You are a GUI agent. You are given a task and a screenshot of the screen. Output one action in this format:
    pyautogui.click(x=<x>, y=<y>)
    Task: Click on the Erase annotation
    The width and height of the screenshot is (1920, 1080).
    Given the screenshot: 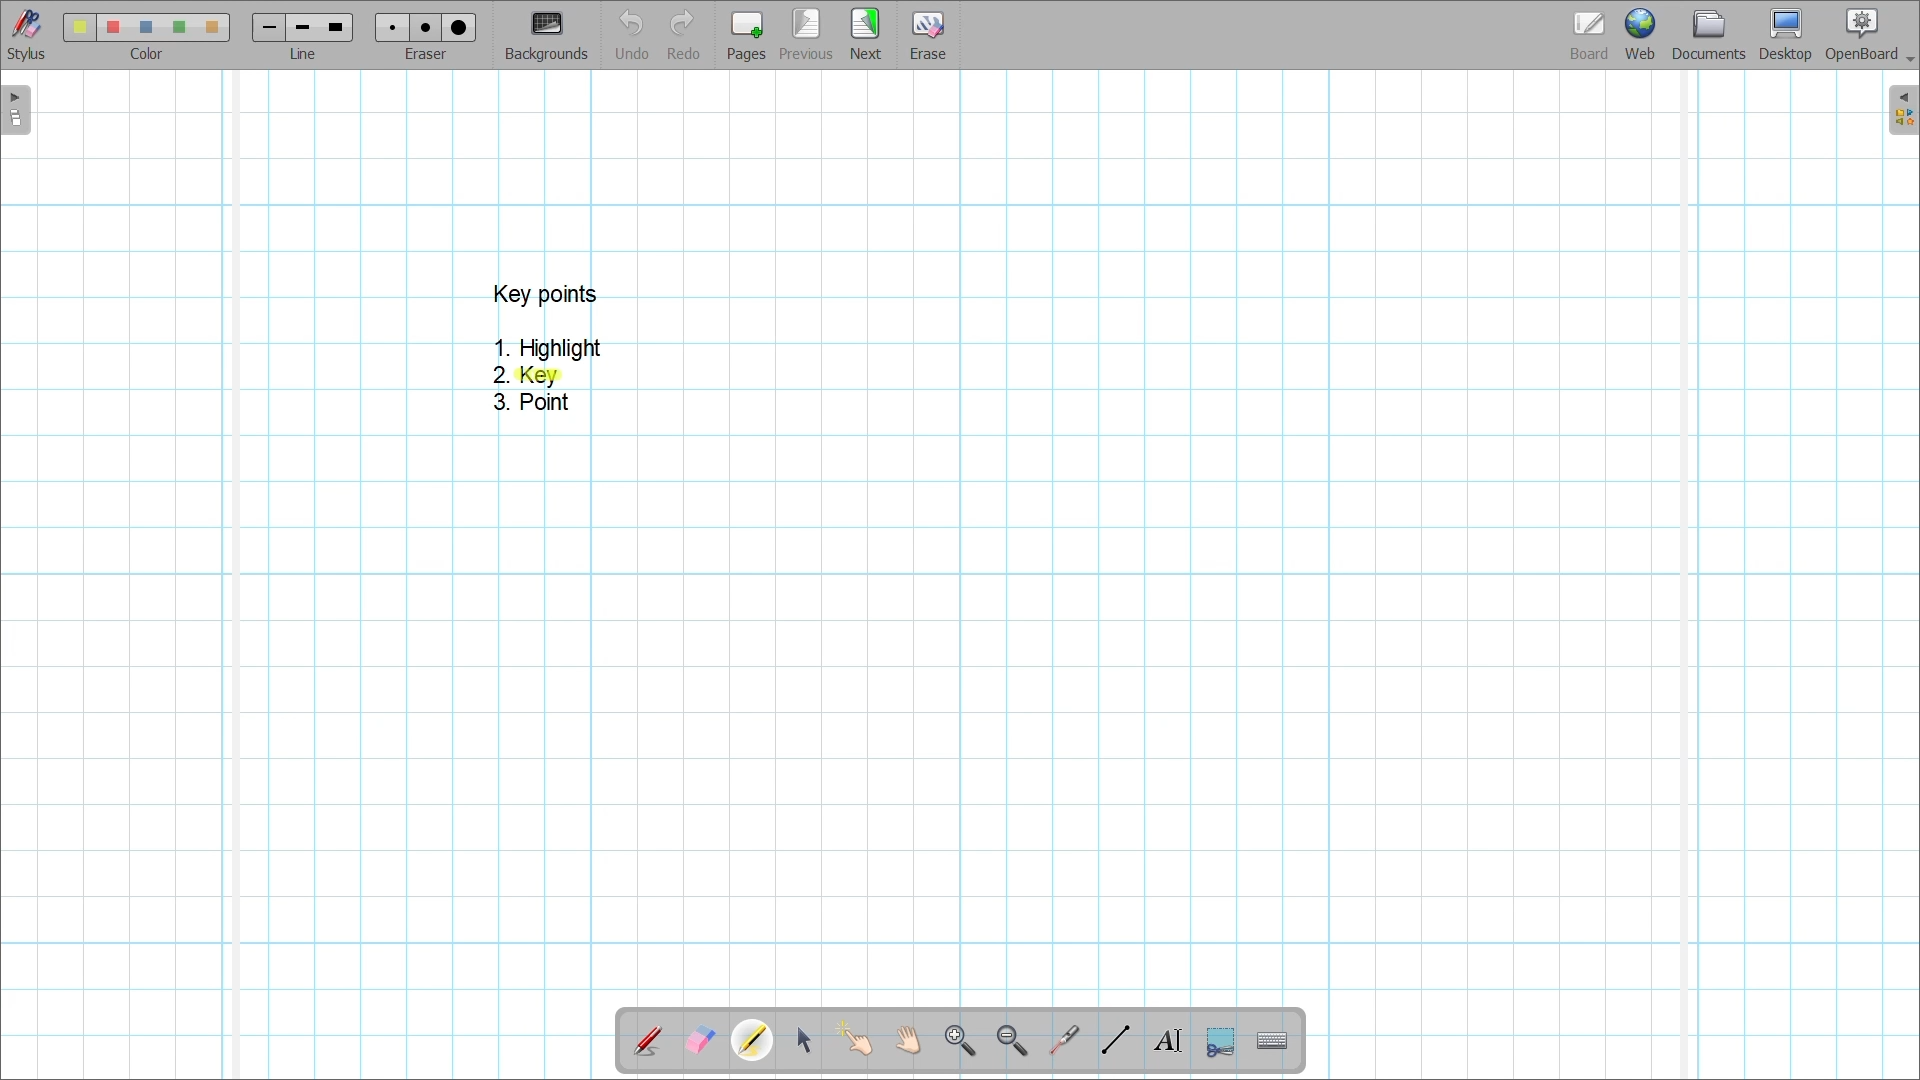 What is the action you would take?
    pyautogui.click(x=701, y=1041)
    